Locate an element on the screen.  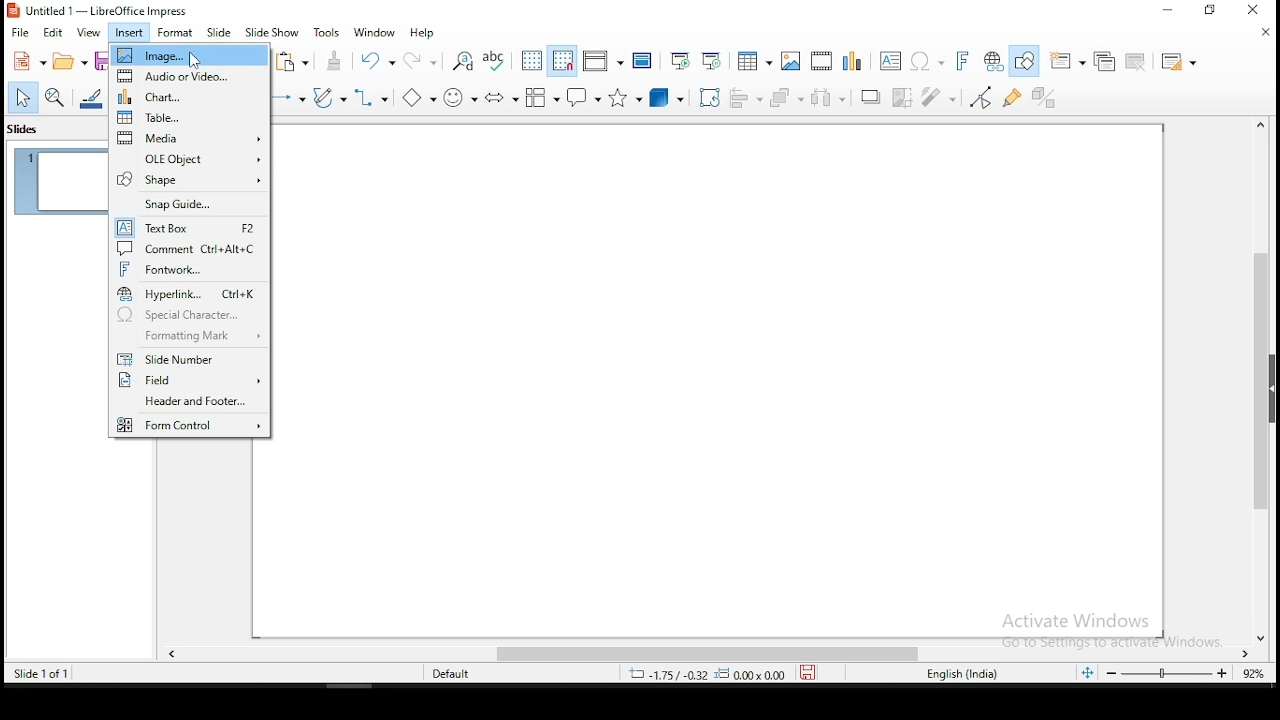
text box is located at coordinates (189, 226).